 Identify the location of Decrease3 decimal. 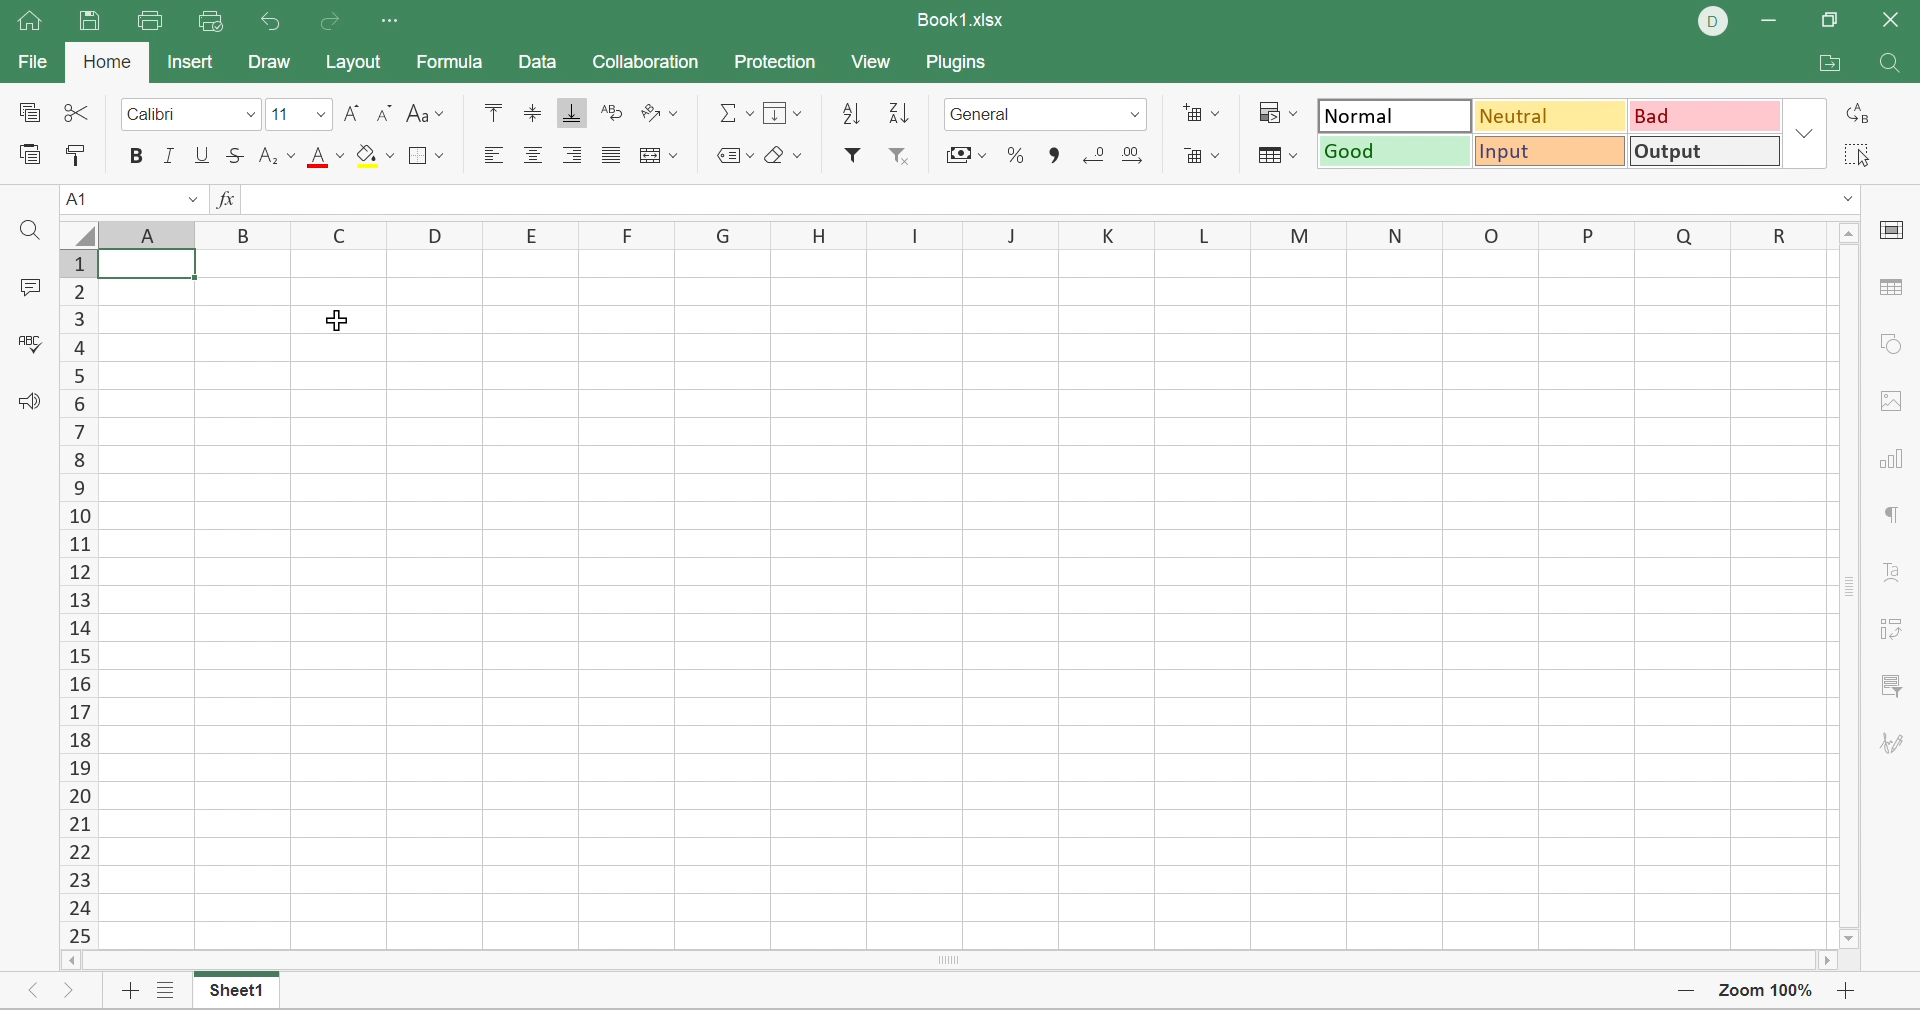
(1096, 153).